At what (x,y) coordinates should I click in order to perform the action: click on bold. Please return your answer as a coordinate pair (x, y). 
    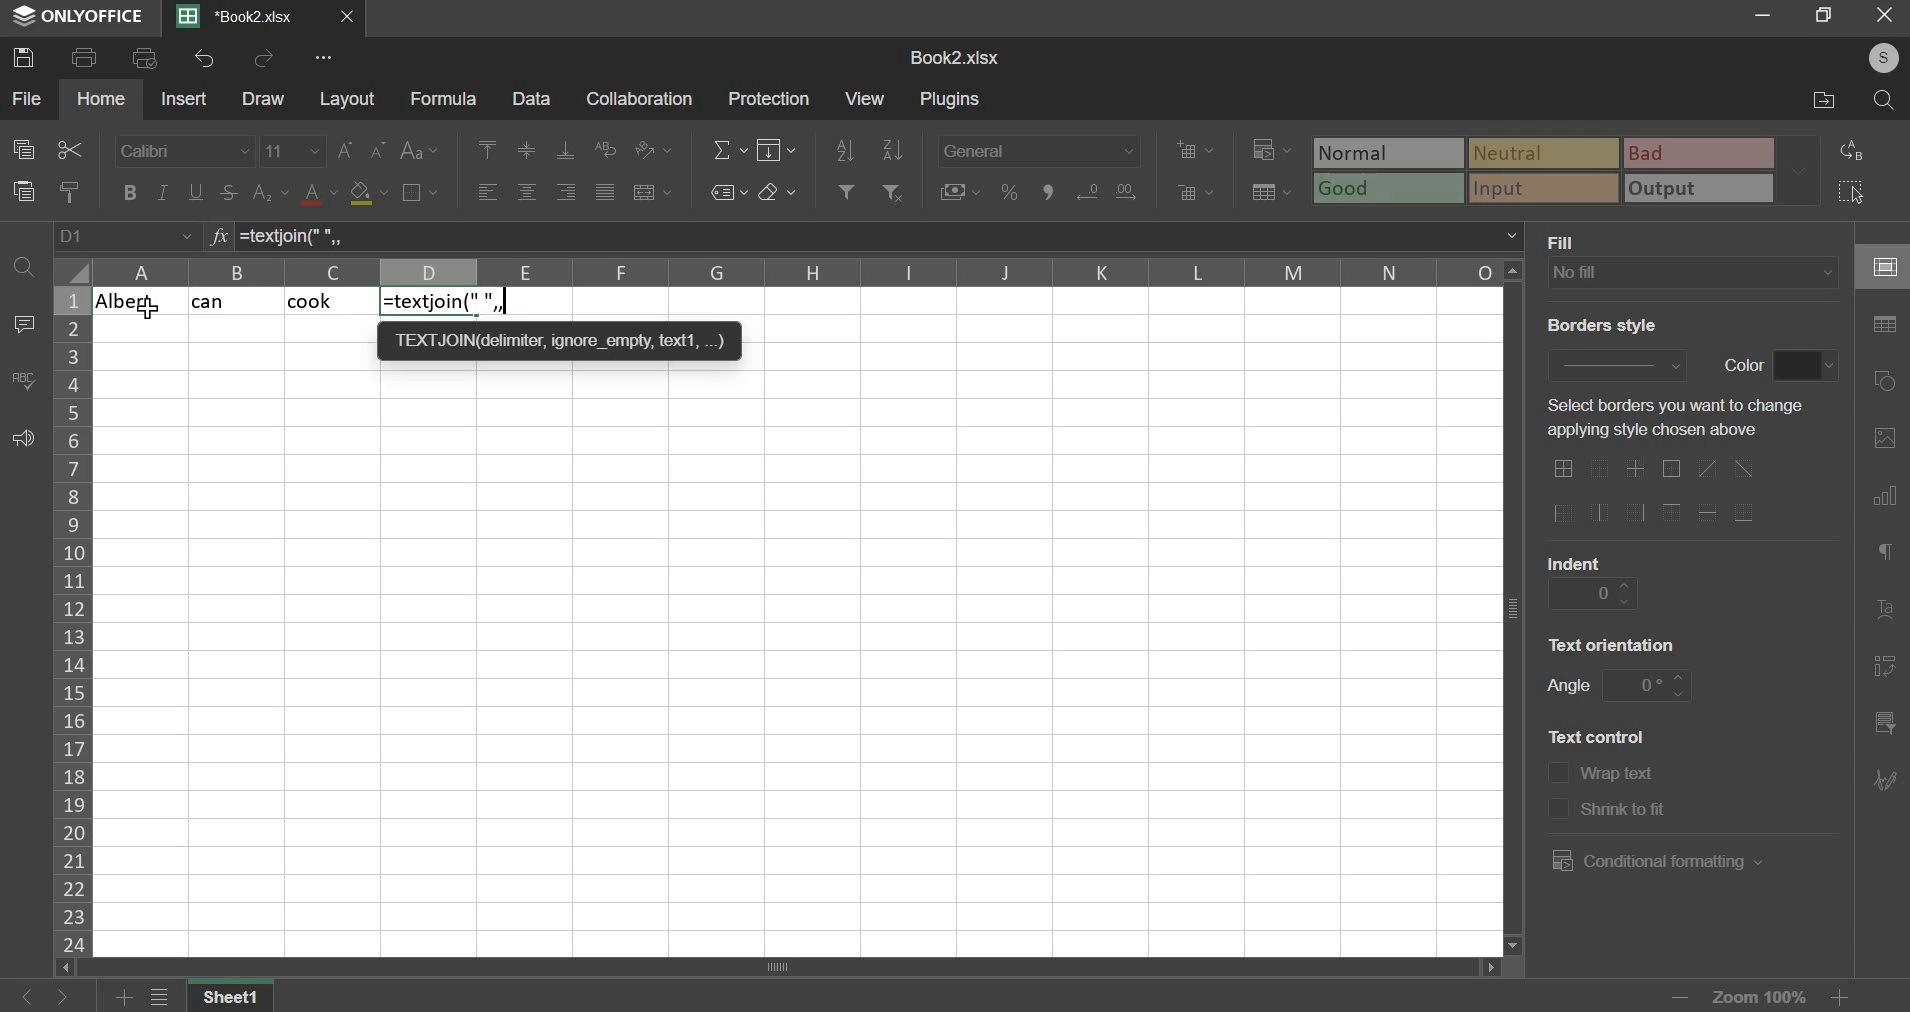
    Looking at the image, I should click on (128, 192).